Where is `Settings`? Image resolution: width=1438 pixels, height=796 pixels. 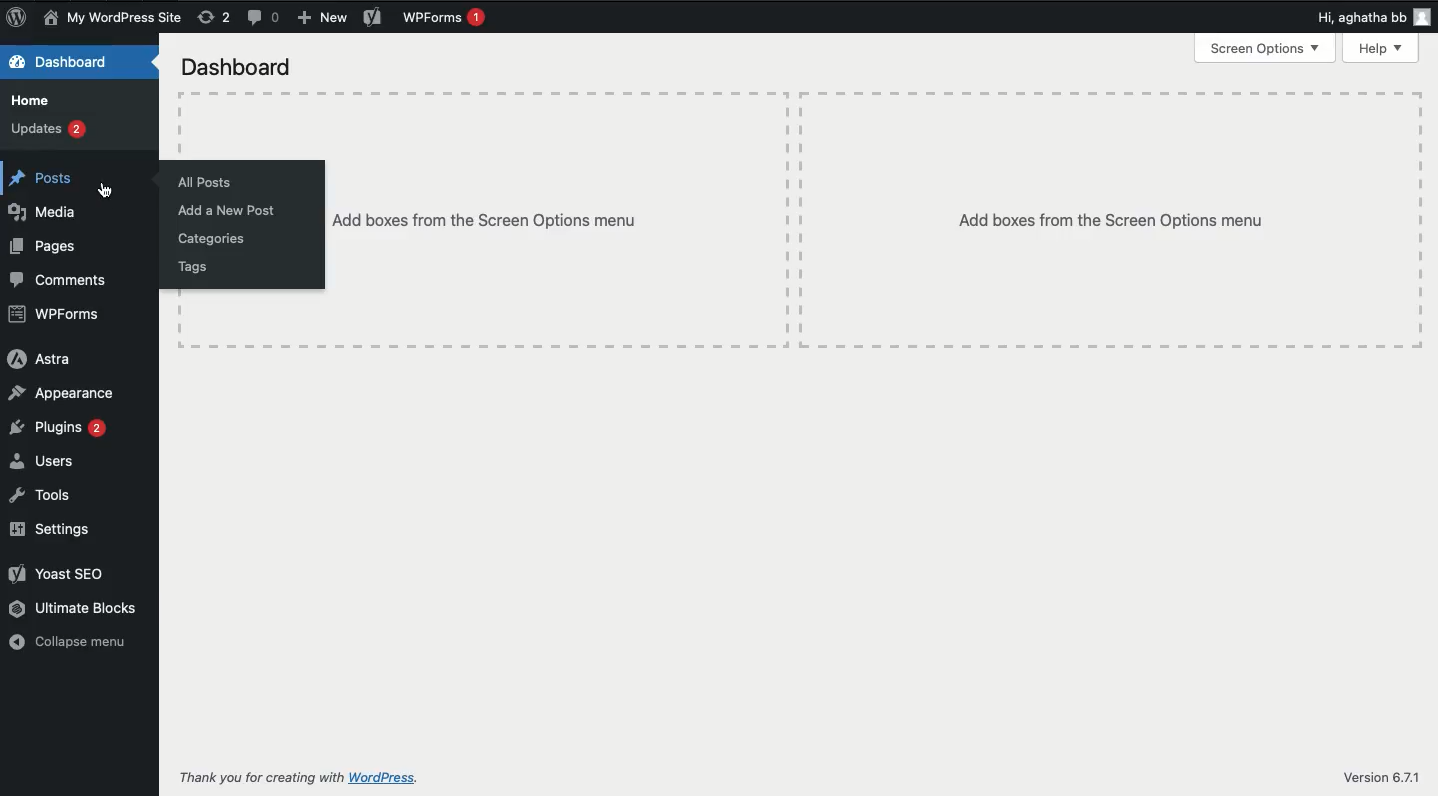
Settings is located at coordinates (57, 529).